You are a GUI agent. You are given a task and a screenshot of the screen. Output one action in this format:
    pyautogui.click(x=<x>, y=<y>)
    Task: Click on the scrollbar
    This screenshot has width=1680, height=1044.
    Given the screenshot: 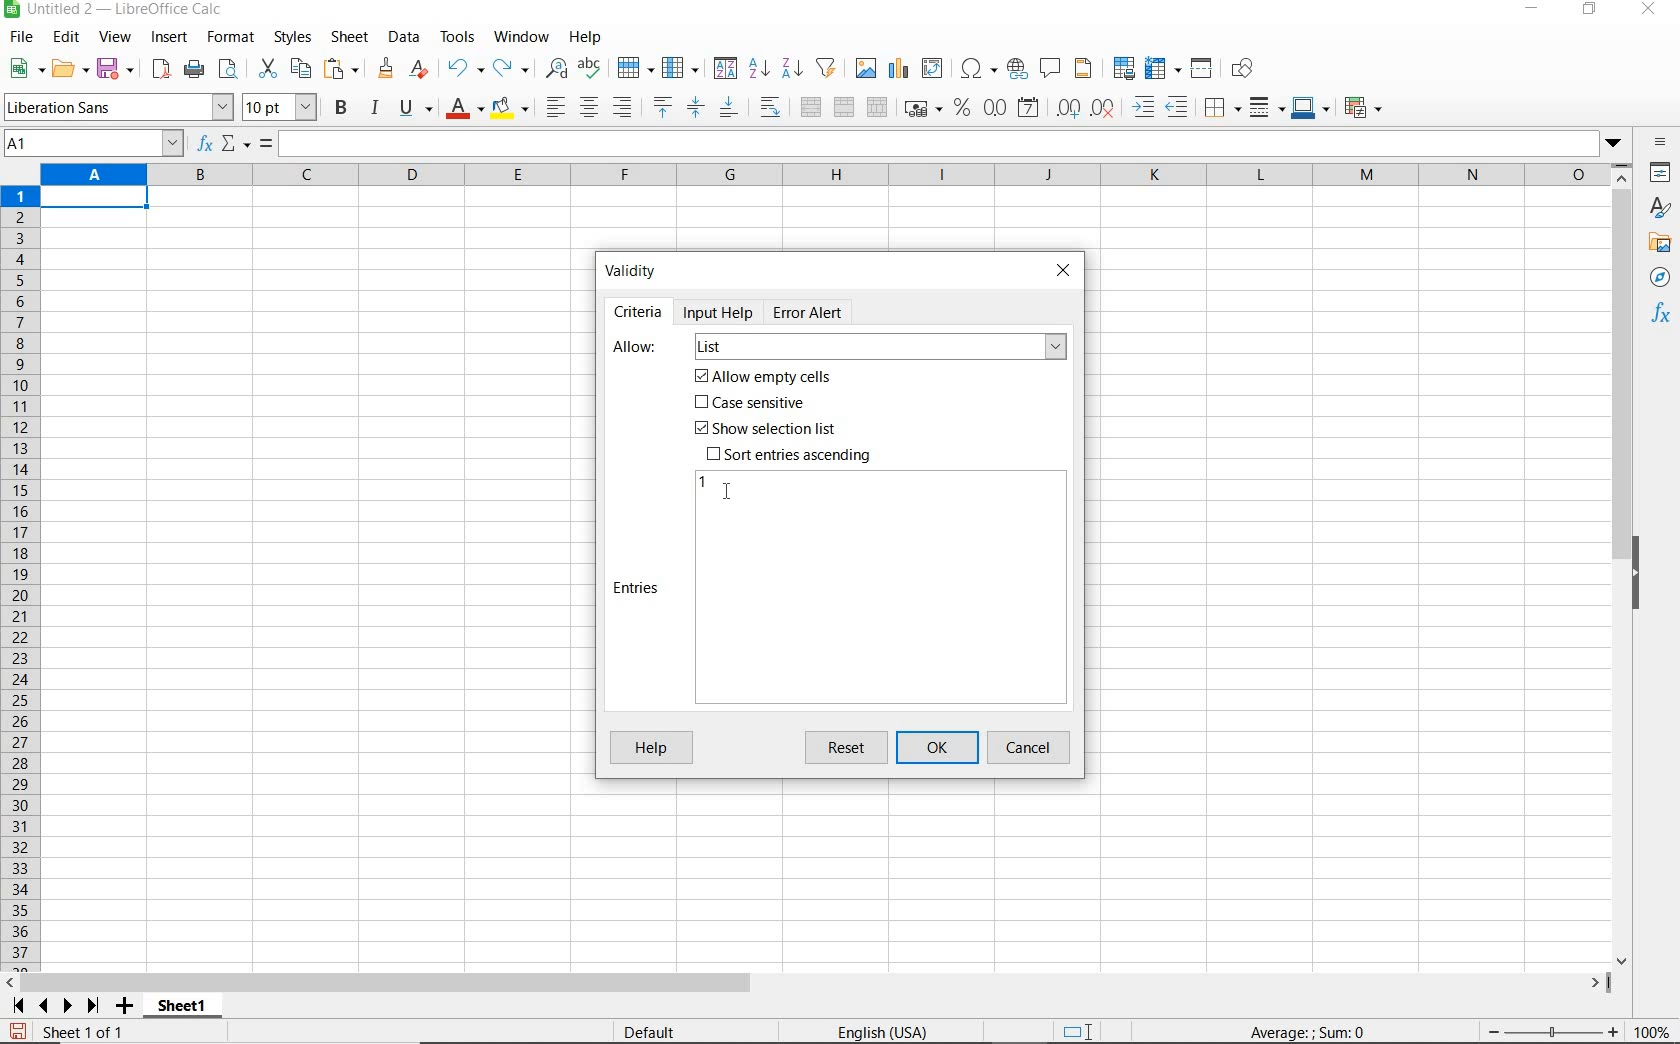 What is the action you would take?
    pyautogui.click(x=807, y=983)
    